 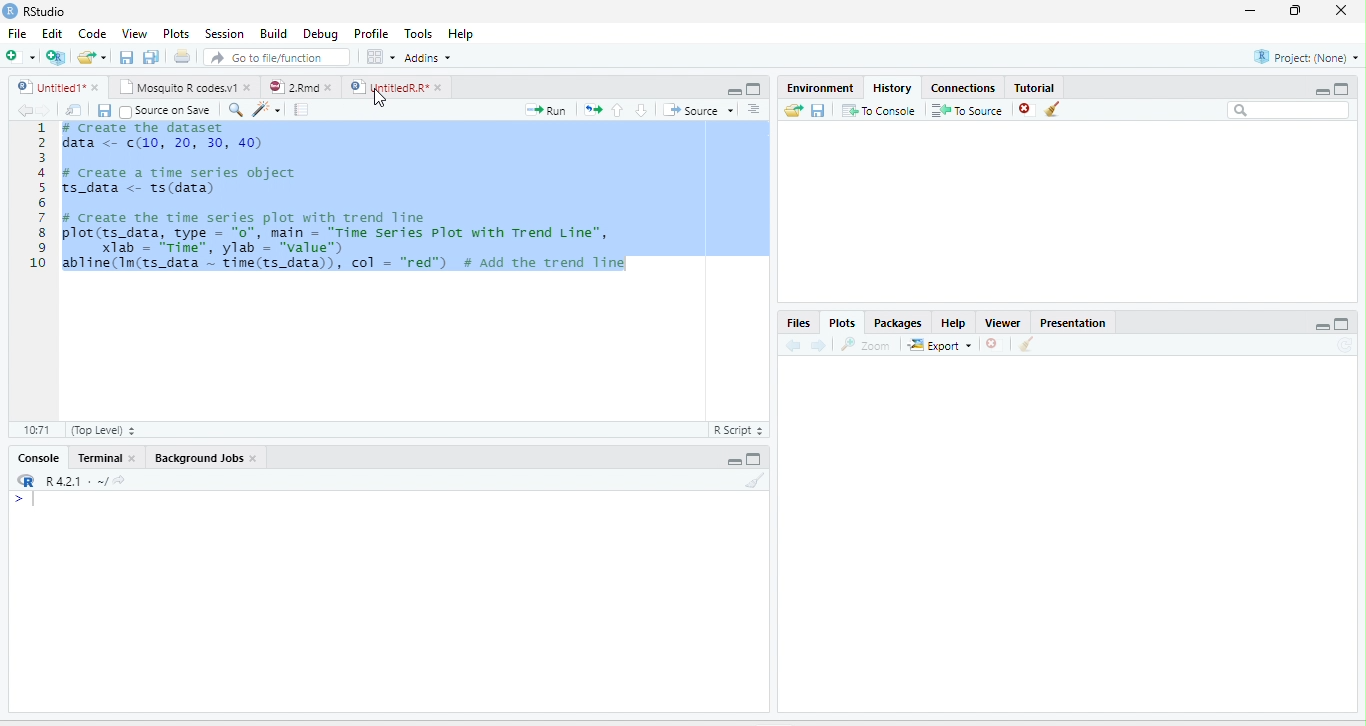 What do you see at coordinates (133, 33) in the screenshot?
I see `View` at bounding box center [133, 33].